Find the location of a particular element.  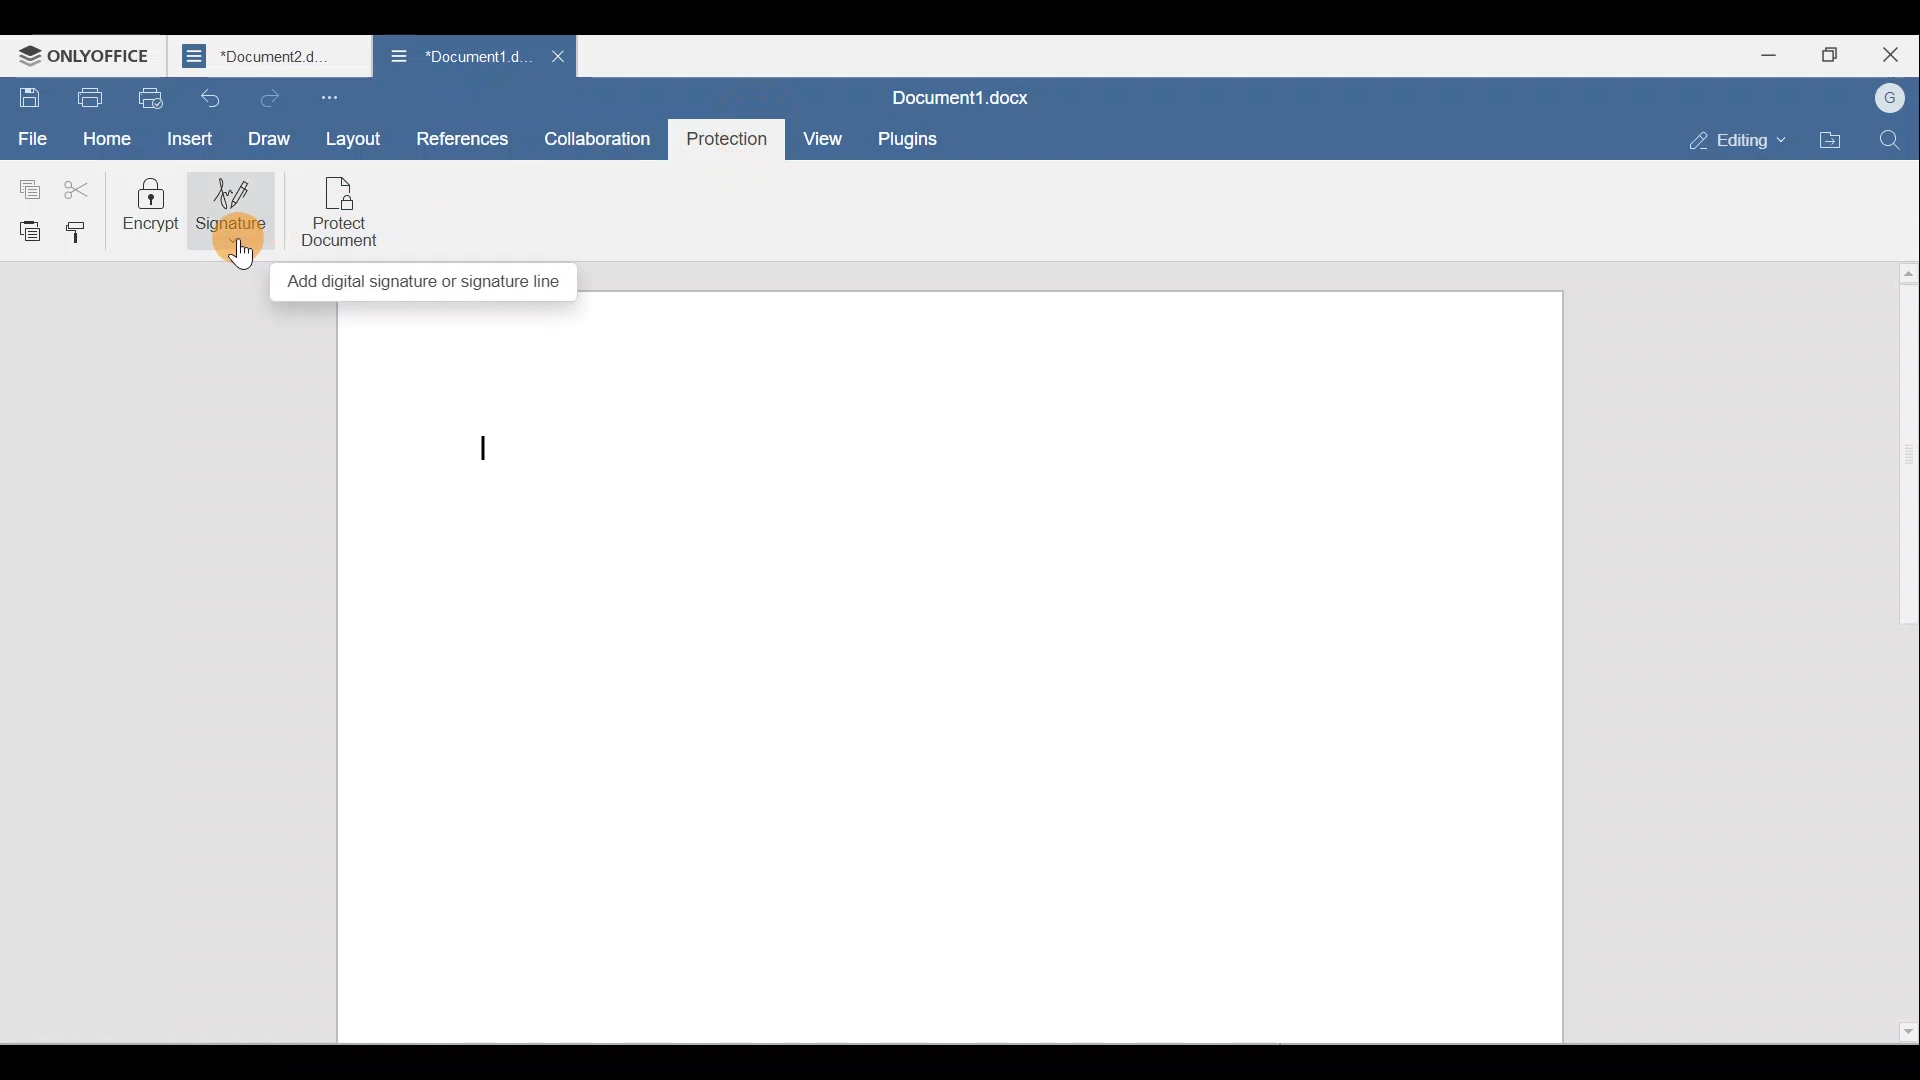

Redo is located at coordinates (266, 97).